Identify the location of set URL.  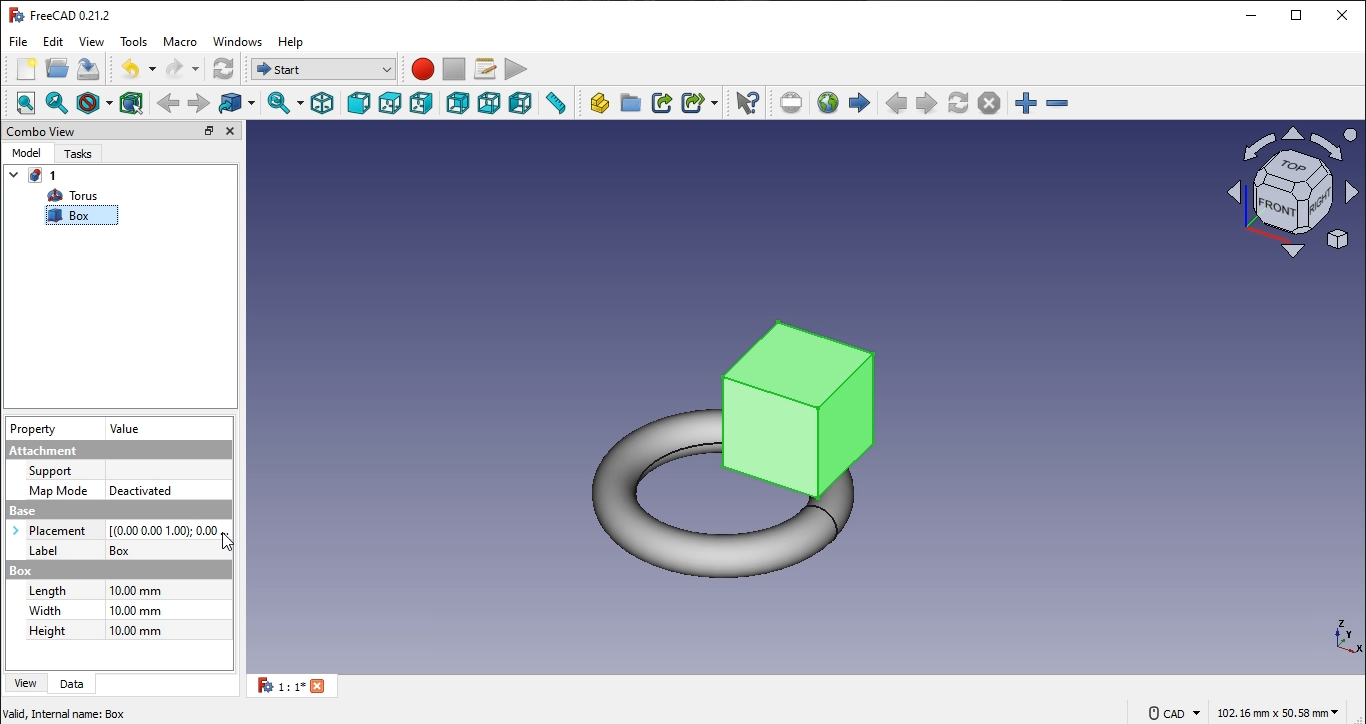
(792, 102).